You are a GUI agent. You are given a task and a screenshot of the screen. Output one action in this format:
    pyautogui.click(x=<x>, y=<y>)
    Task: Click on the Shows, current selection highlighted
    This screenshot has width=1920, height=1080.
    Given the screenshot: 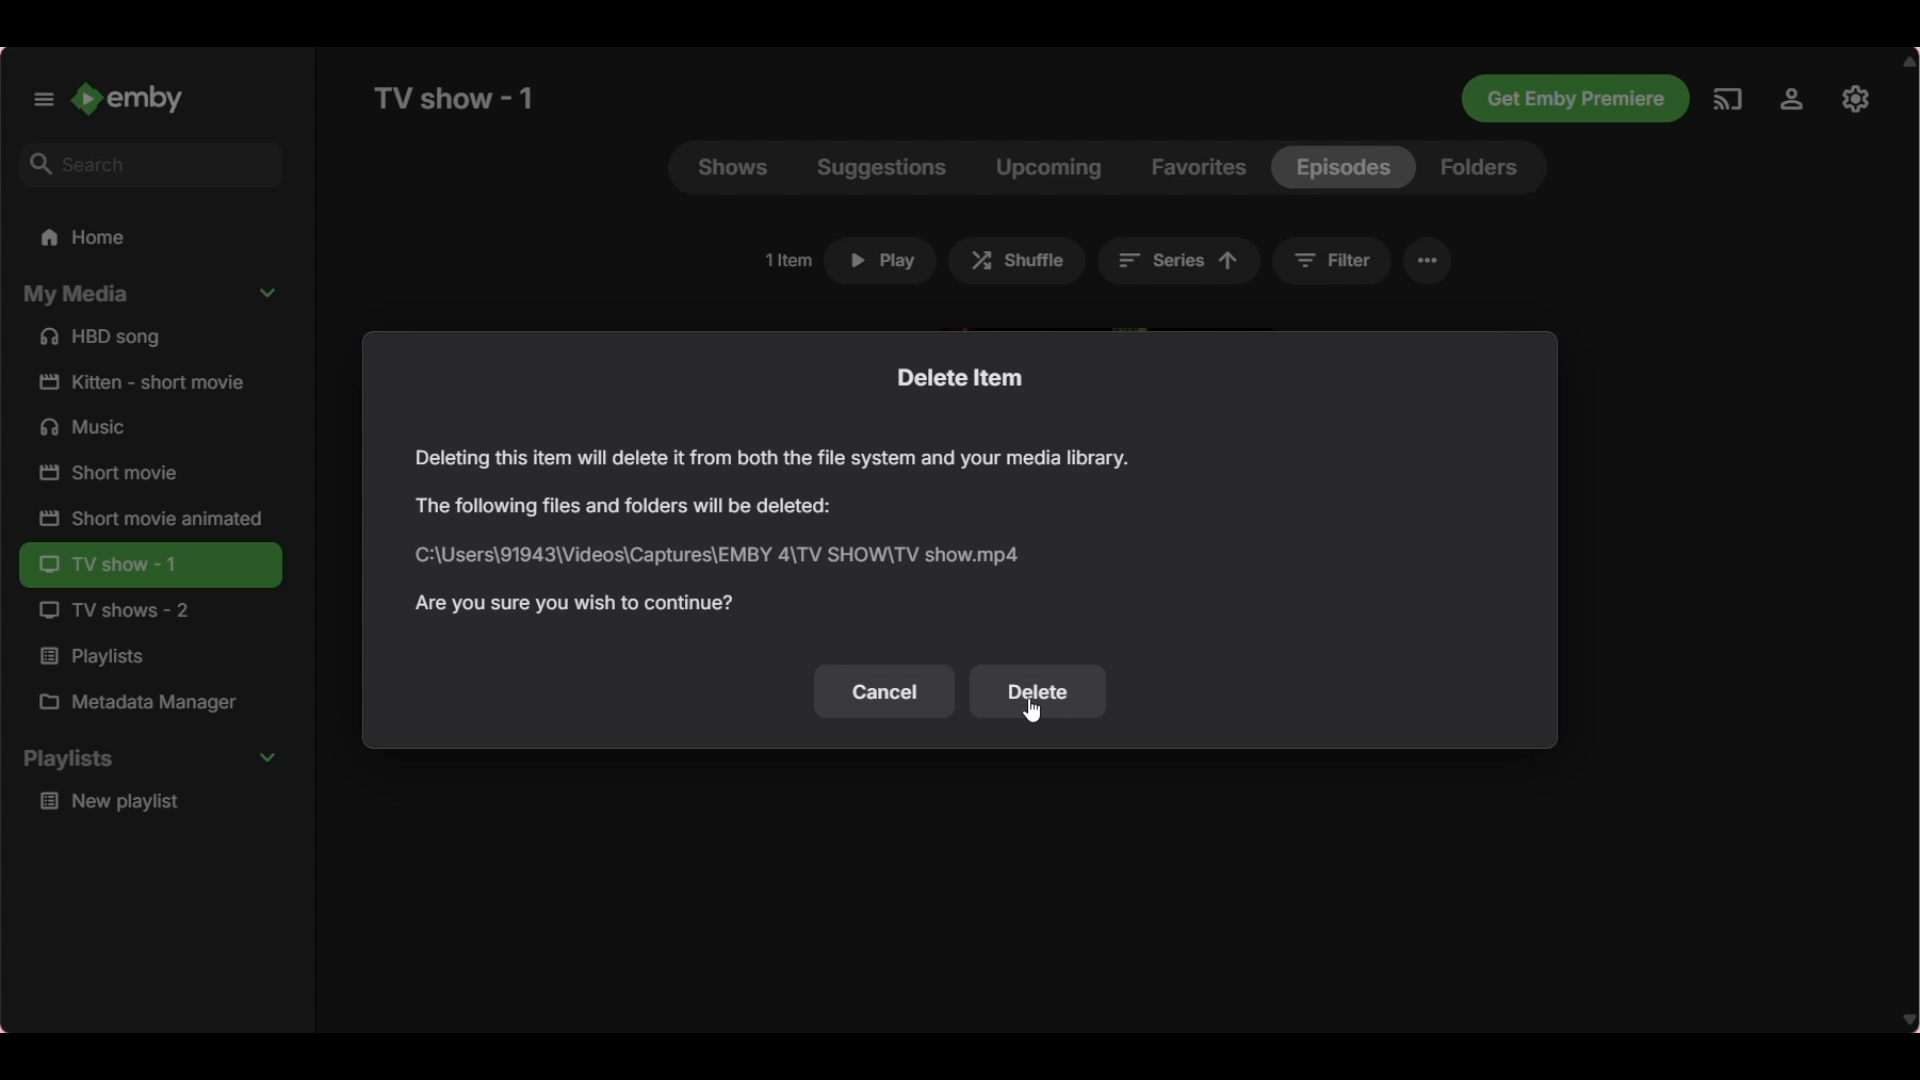 What is the action you would take?
    pyautogui.click(x=734, y=167)
    